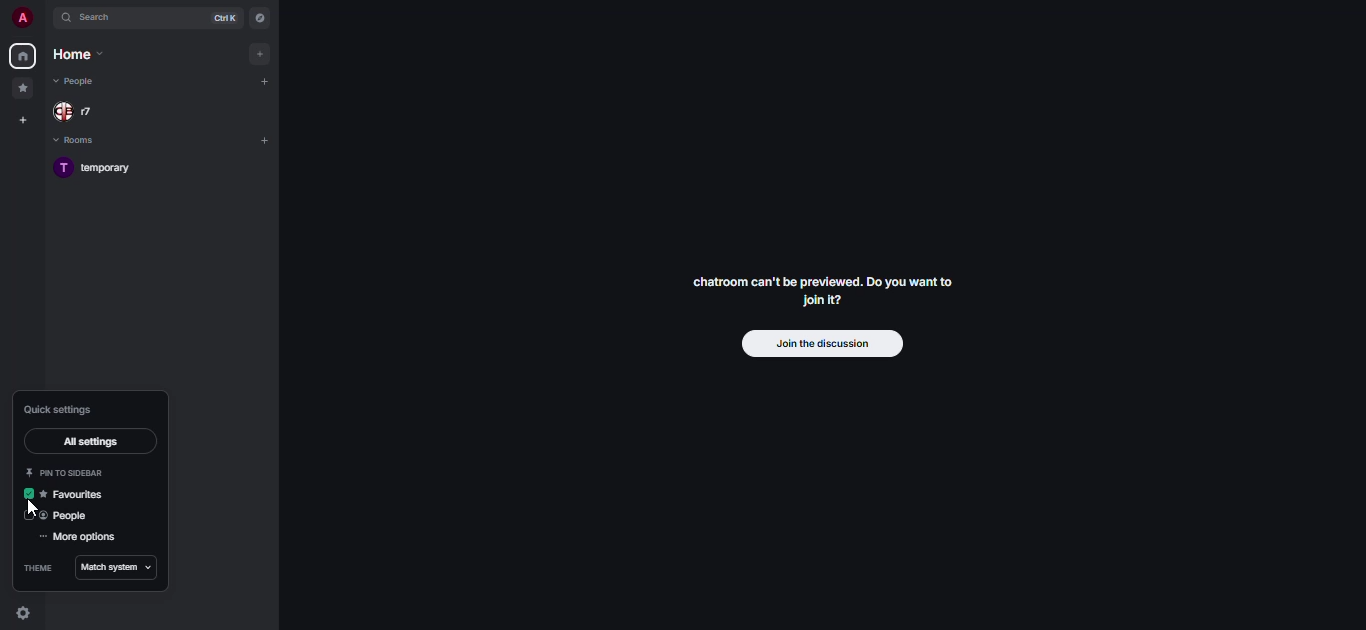  What do you see at coordinates (820, 285) in the screenshot?
I see `chatroom can't be previewed. Join it?` at bounding box center [820, 285].